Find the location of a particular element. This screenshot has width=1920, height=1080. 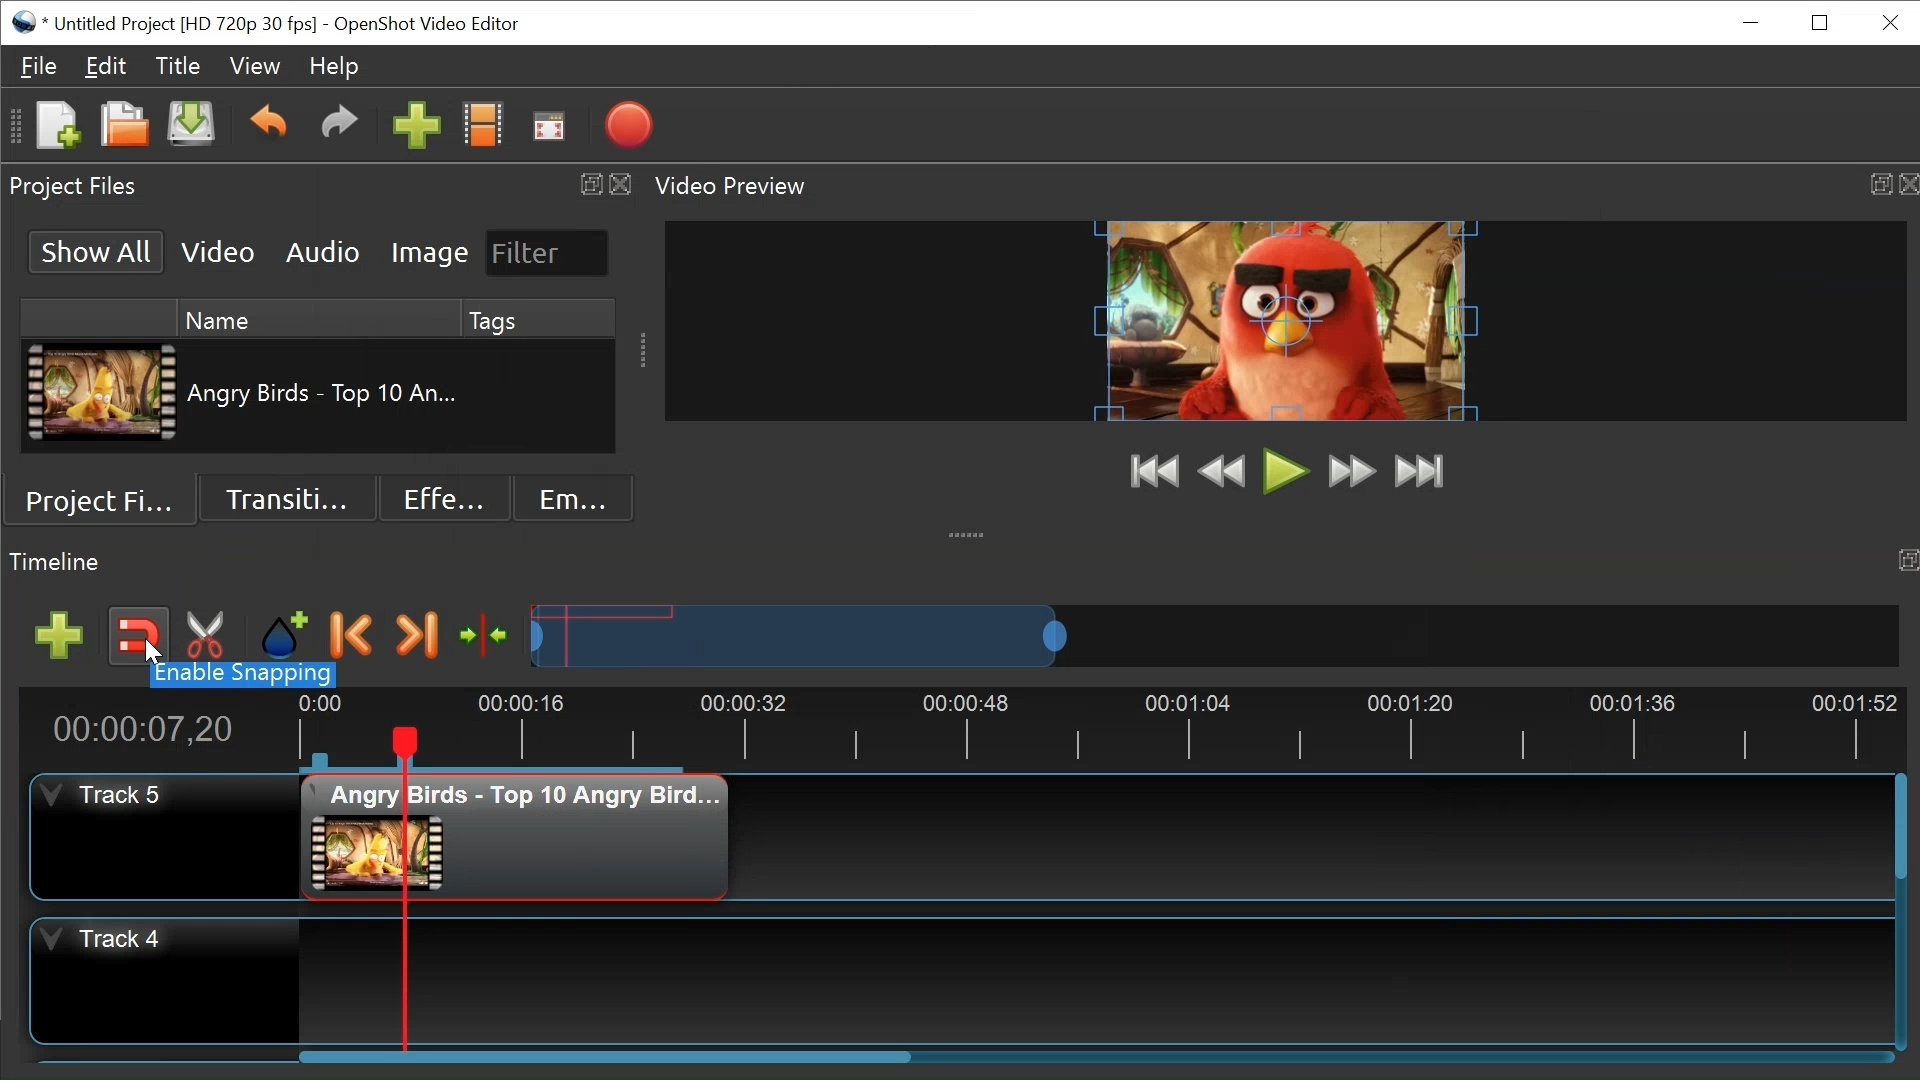

drag handle is located at coordinates (646, 354).